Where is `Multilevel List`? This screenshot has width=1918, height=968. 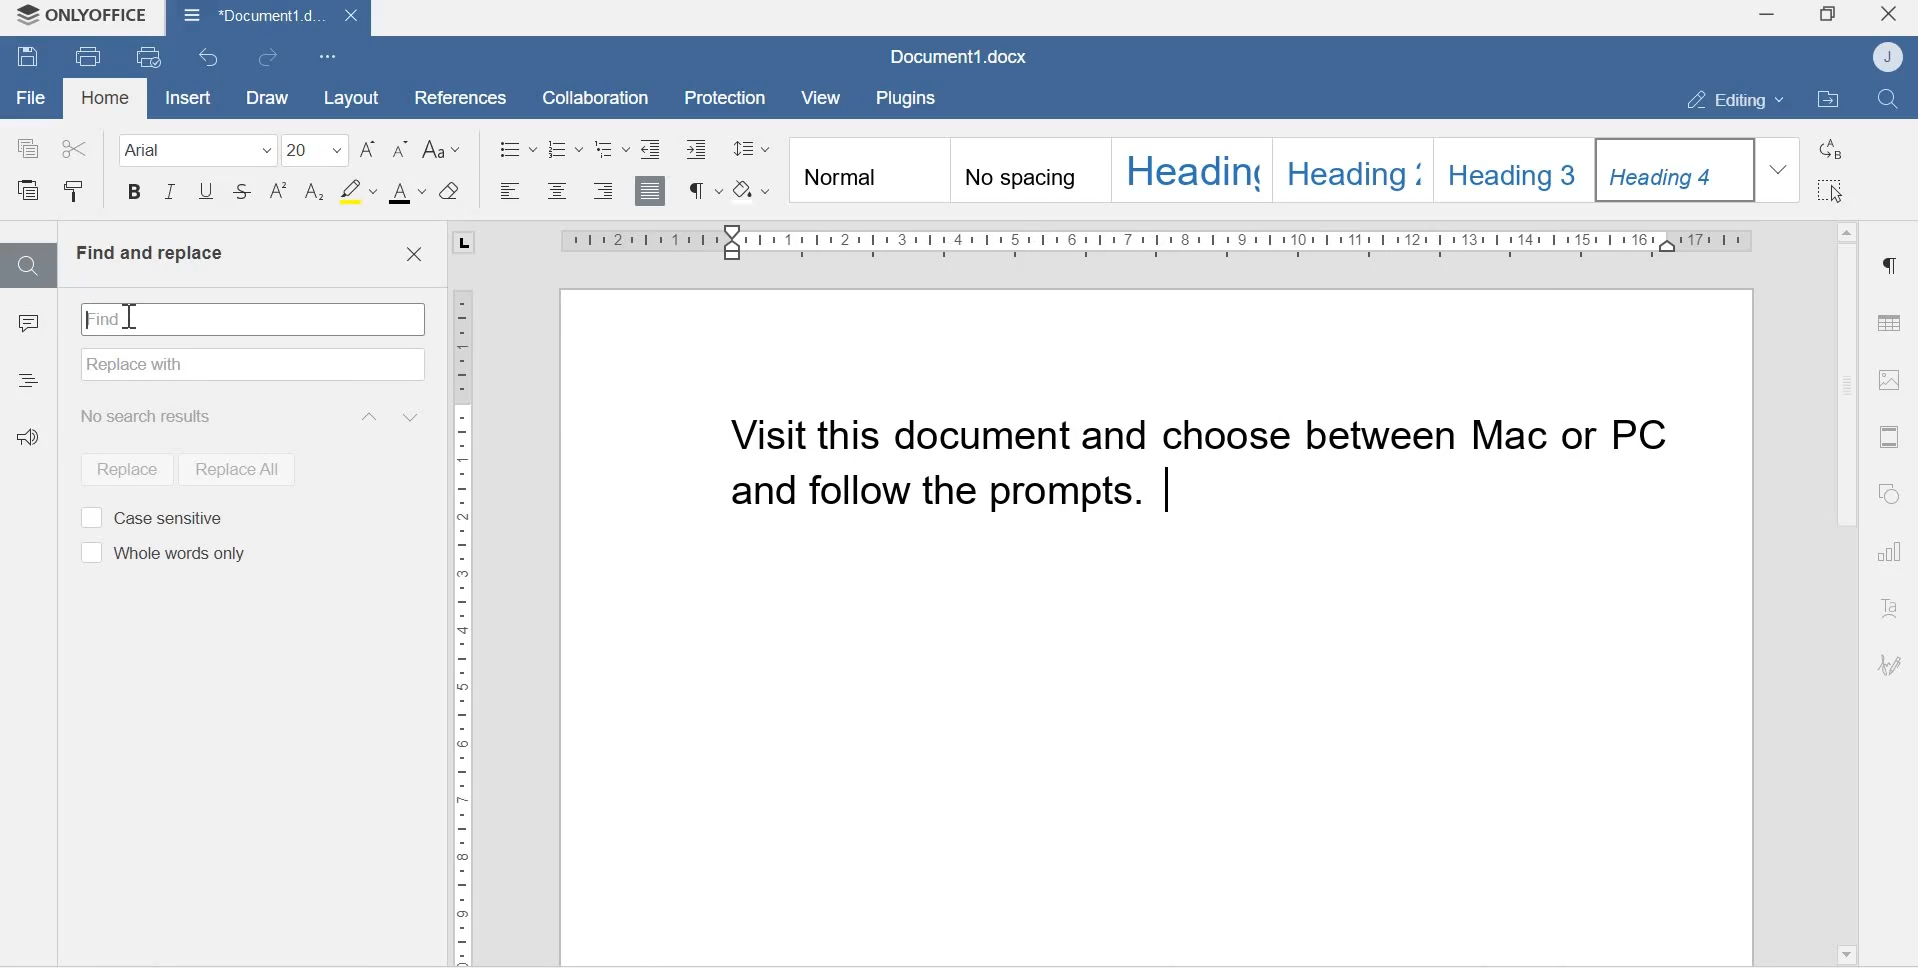
Multilevel List is located at coordinates (611, 148).